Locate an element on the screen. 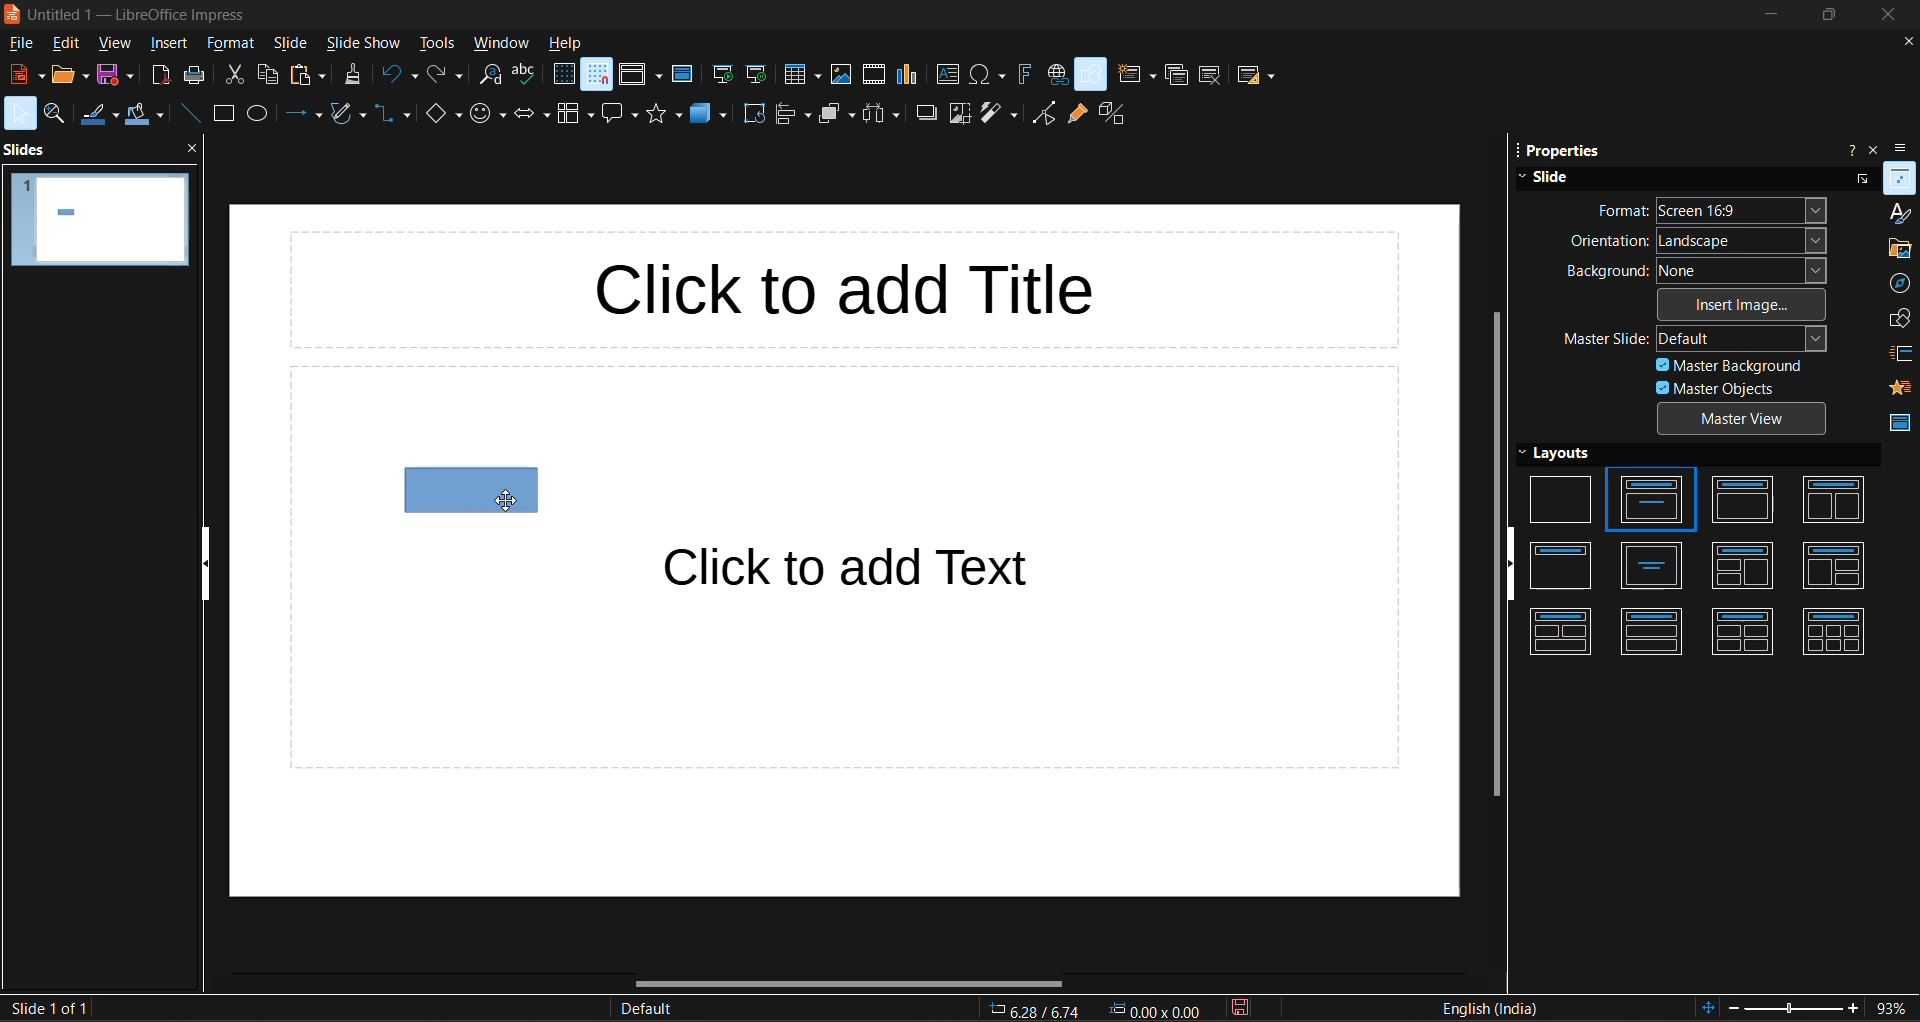 This screenshot has height=1022, width=1920. slide is located at coordinates (1552, 178).